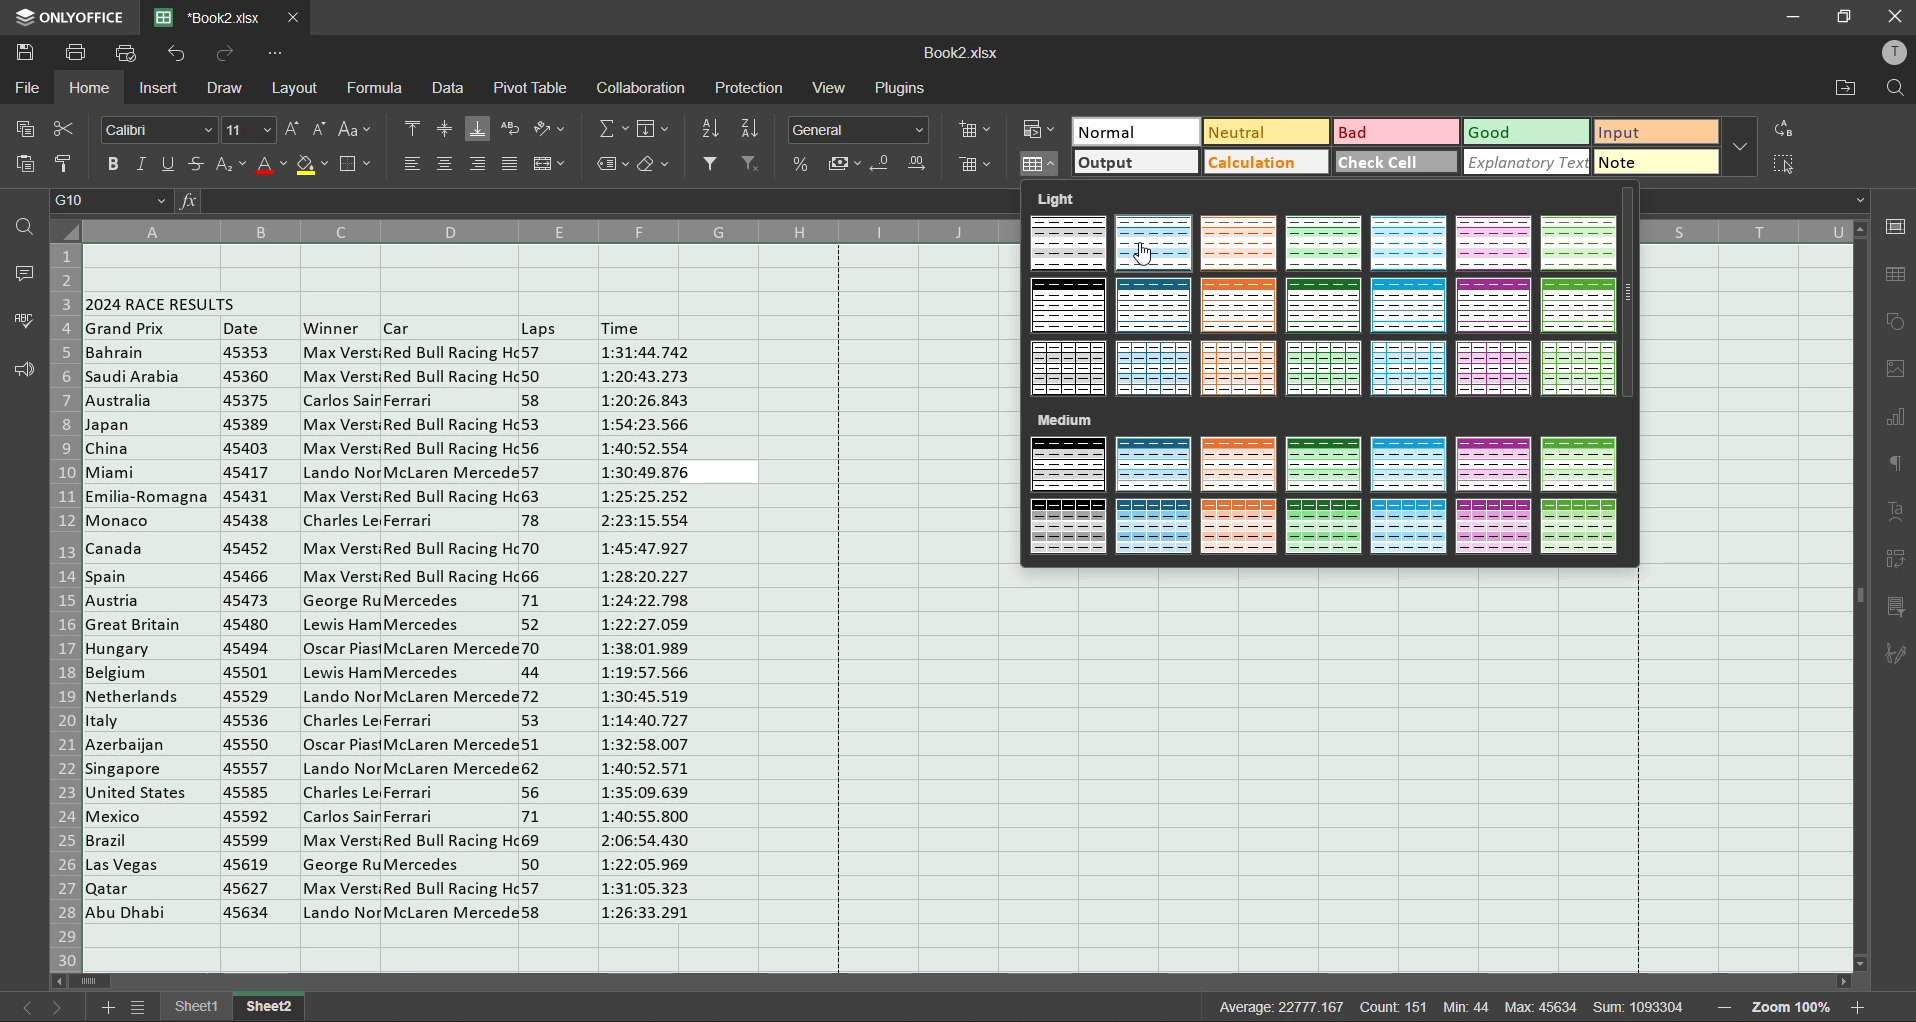 The image size is (1916, 1022). What do you see at coordinates (1264, 133) in the screenshot?
I see `neutral` at bounding box center [1264, 133].